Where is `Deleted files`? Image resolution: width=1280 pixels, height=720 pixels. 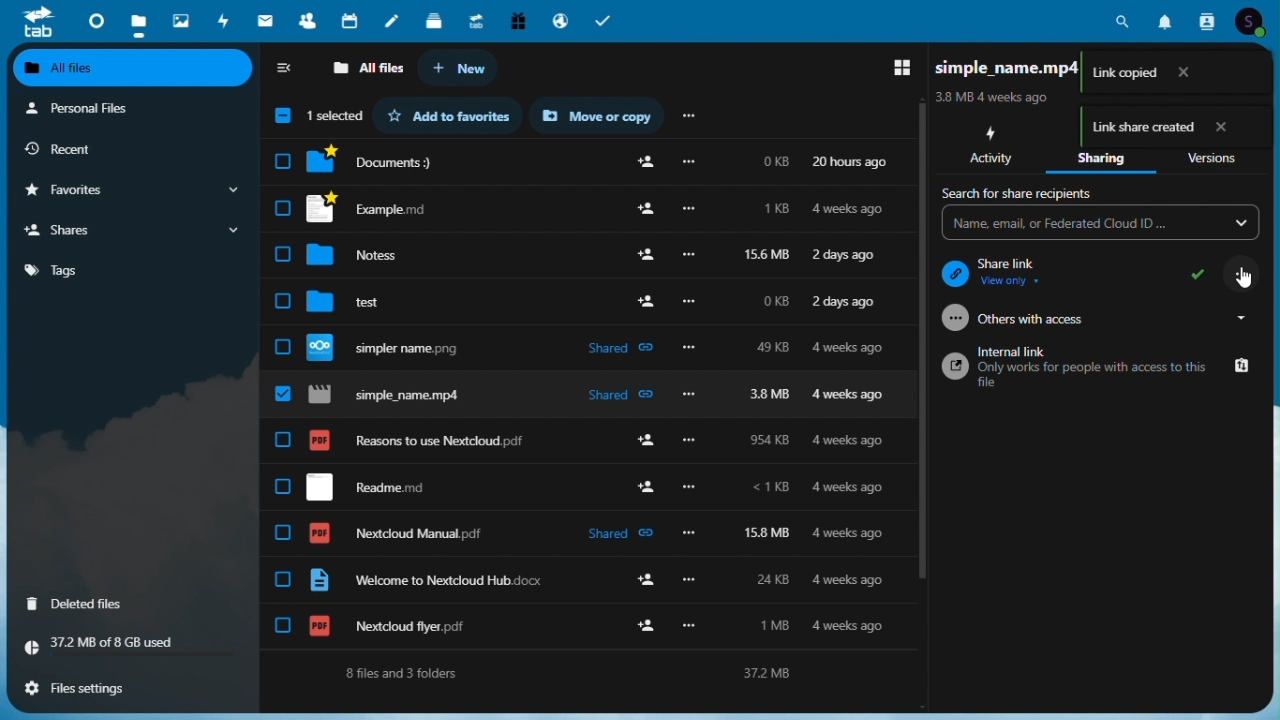 Deleted files is located at coordinates (88, 603).